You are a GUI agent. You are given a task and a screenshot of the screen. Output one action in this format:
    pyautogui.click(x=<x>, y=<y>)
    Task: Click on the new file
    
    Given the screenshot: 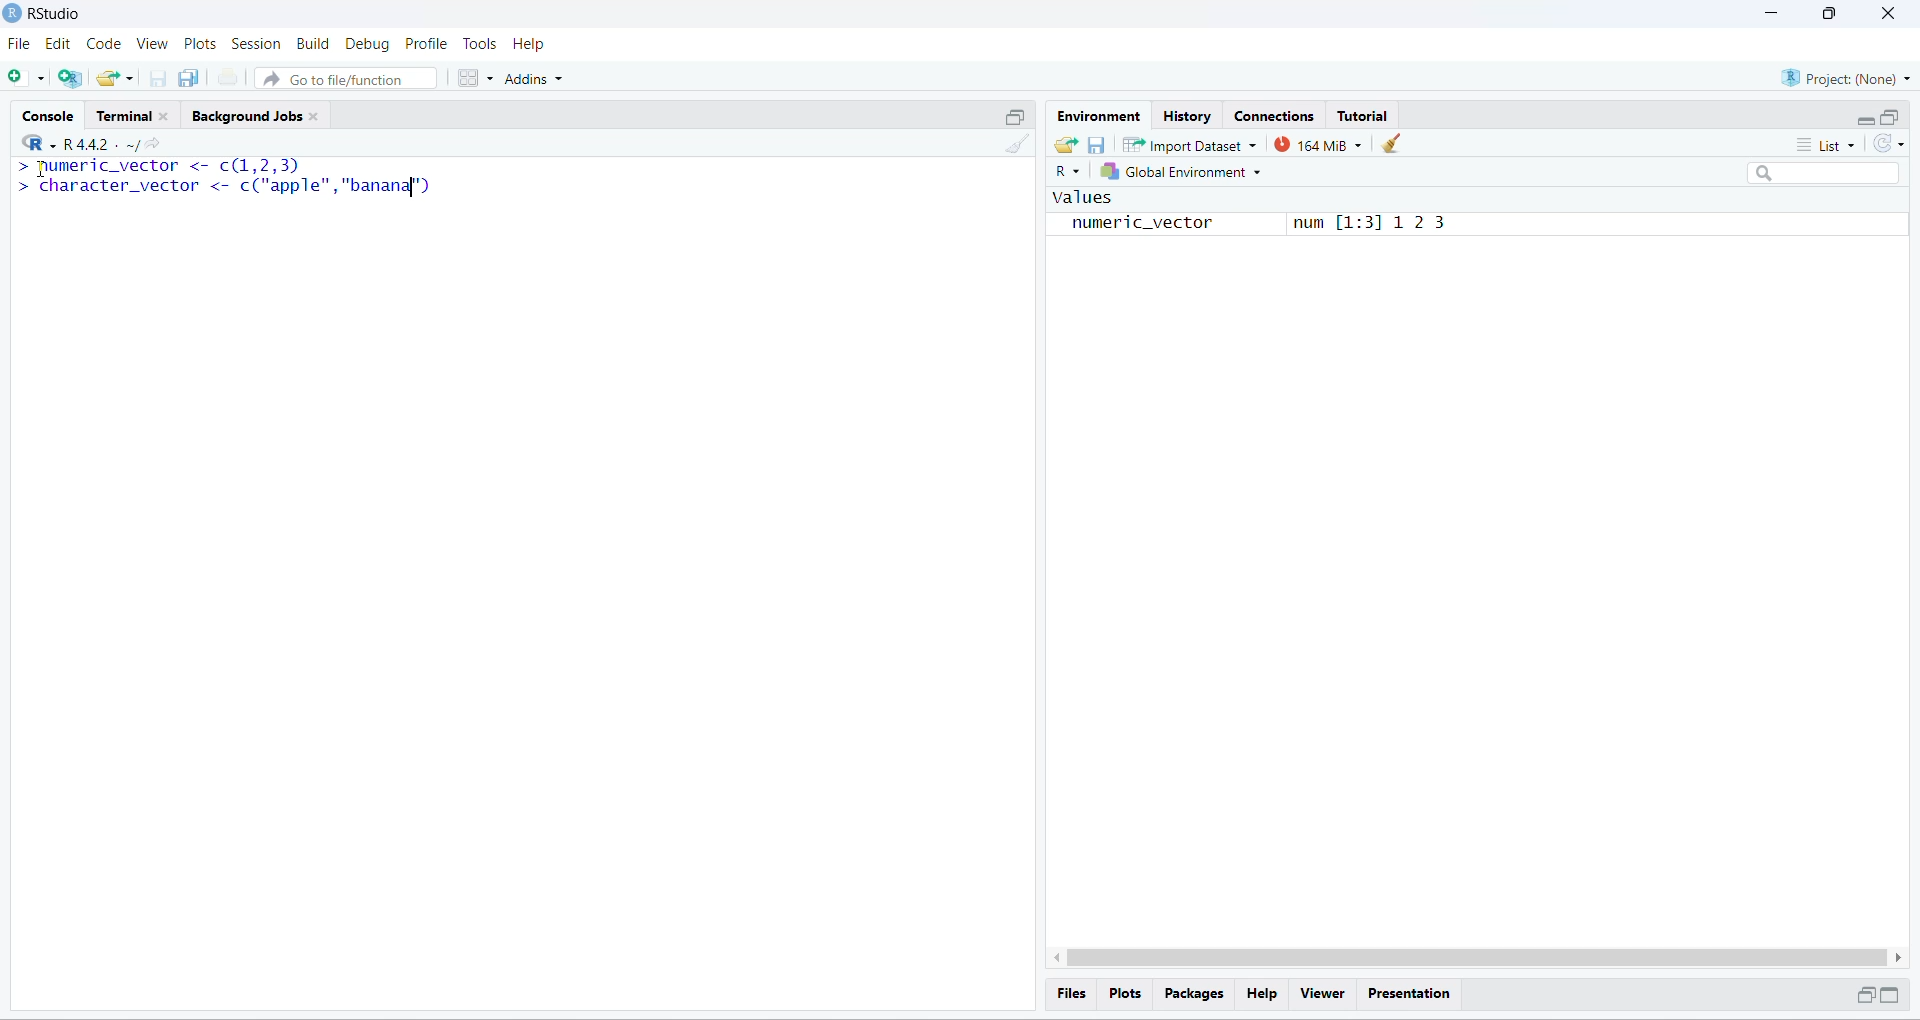 What is the action you would take?
    pyautogui.click(x=22, y=75)
    